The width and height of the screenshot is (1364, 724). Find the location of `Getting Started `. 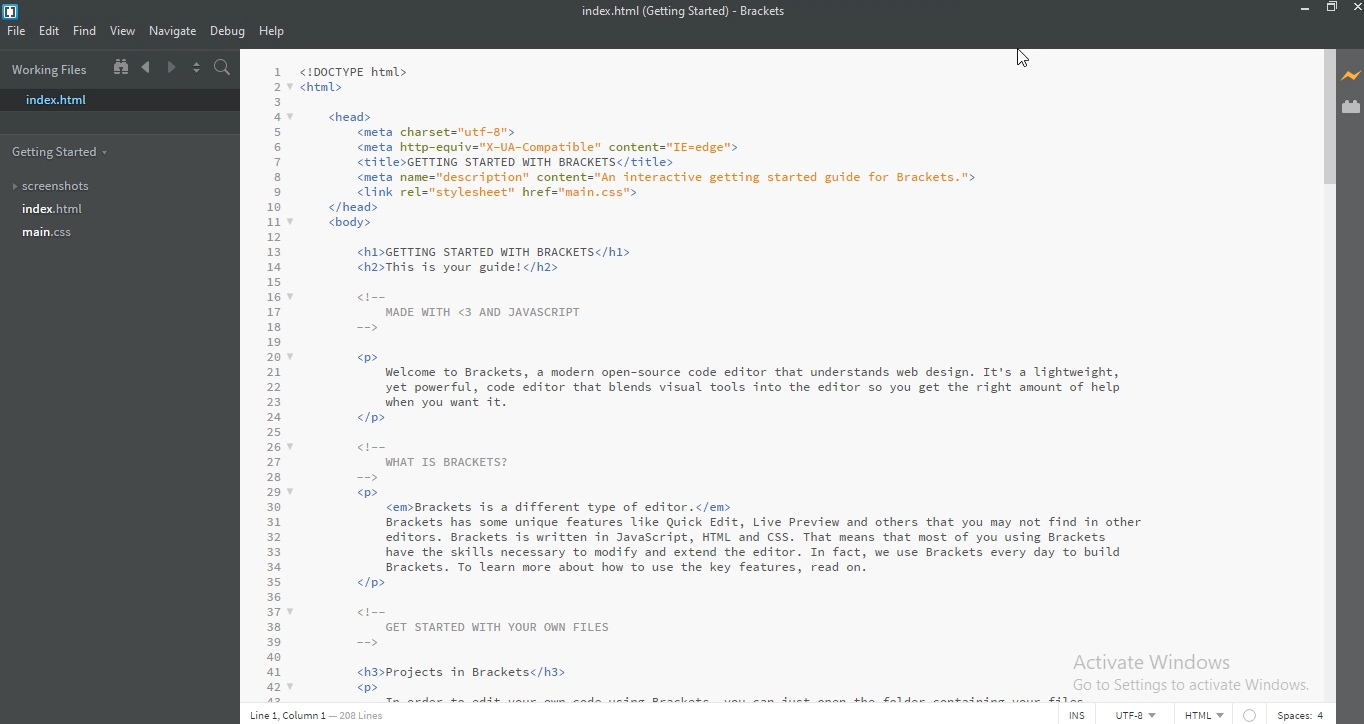

Getting Started  is located at coordinates (60, 153).